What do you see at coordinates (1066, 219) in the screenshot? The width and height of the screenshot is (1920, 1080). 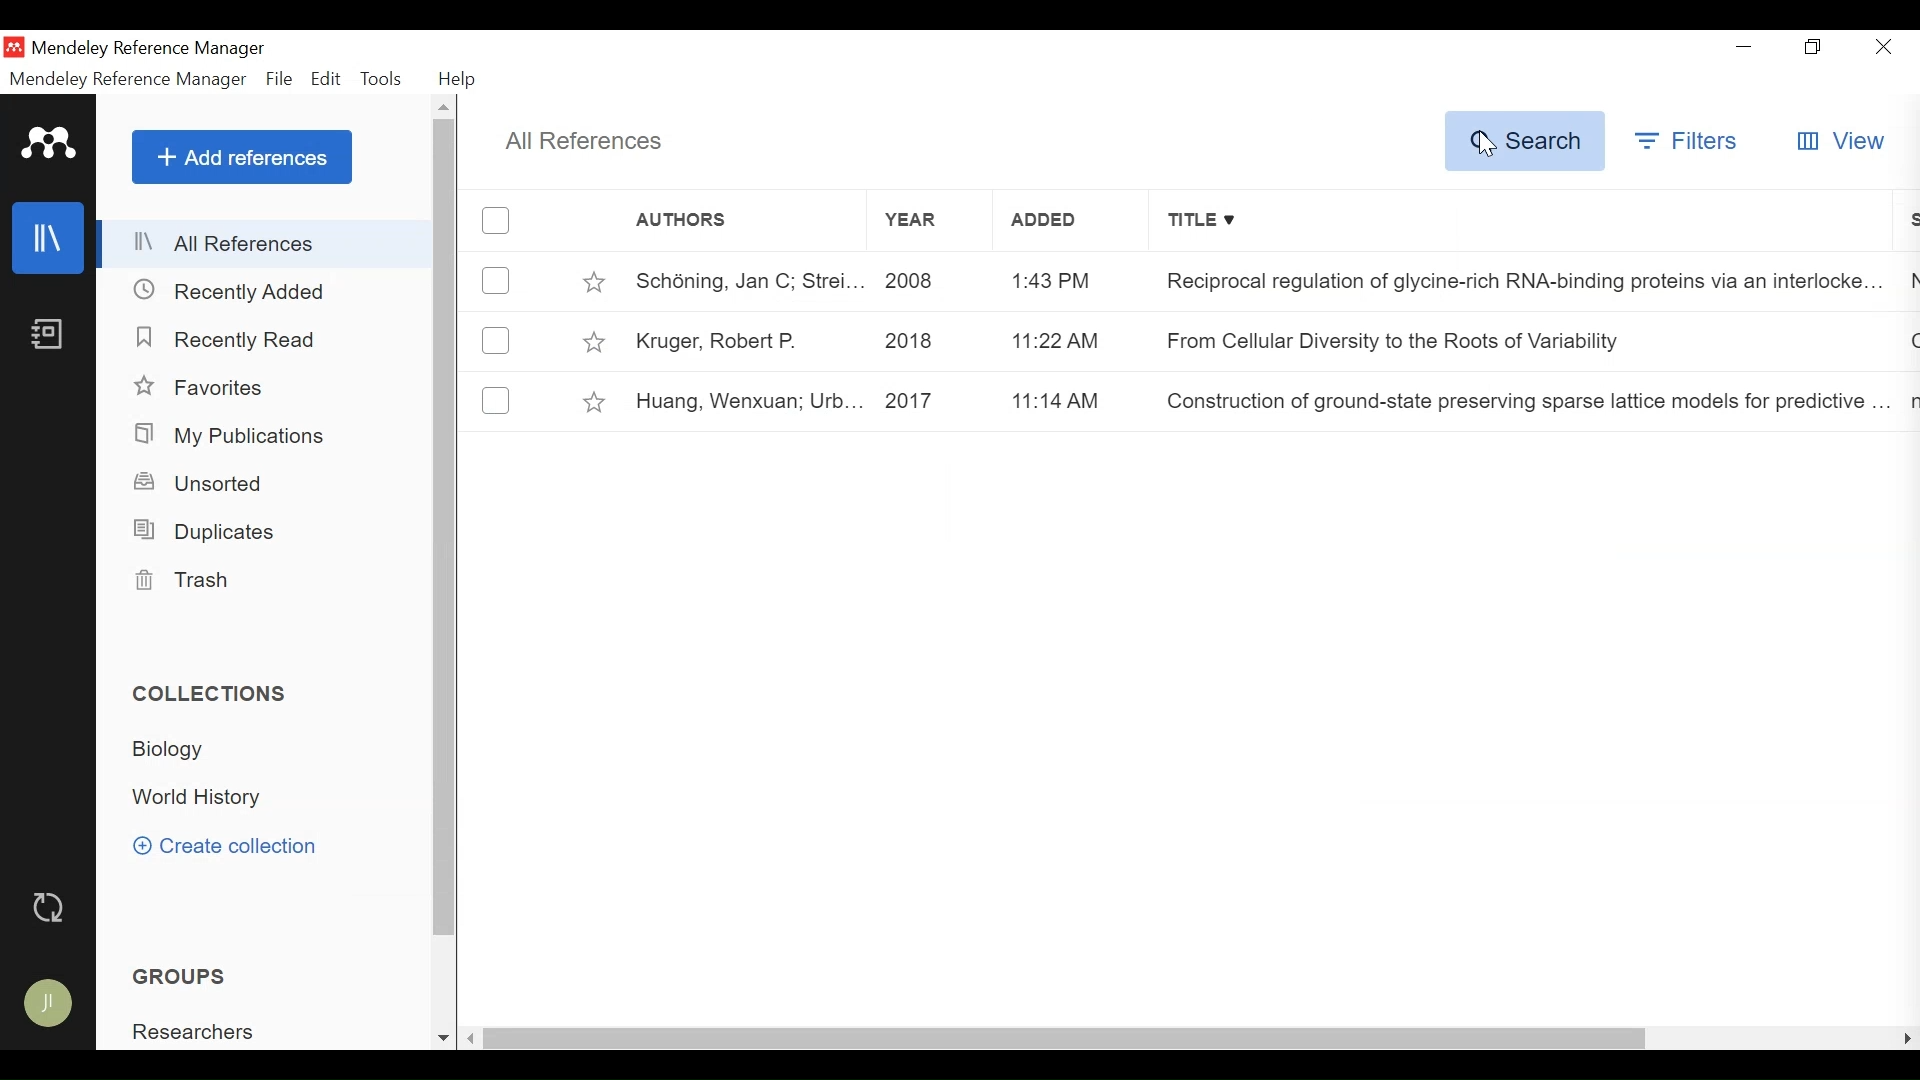 I see `Added` at bounding box center [1066, 219].